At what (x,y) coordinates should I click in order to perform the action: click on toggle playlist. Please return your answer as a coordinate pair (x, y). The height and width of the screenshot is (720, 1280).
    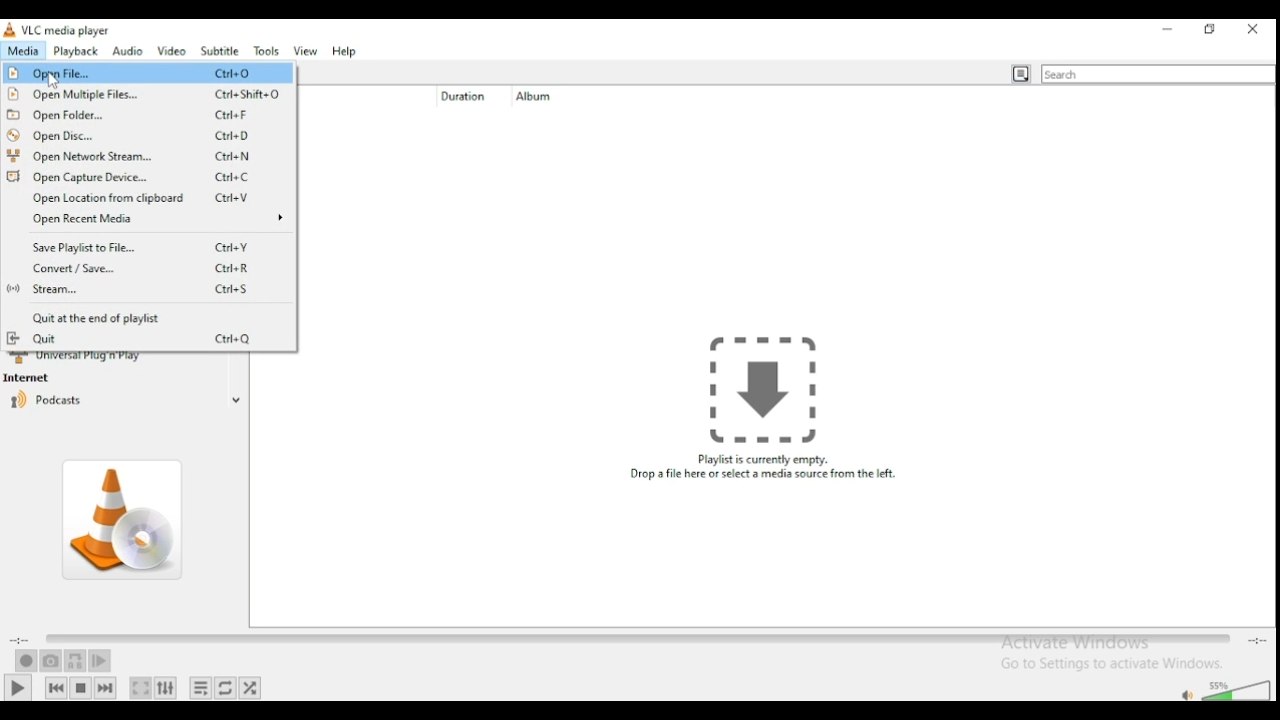
    Looking at the image, I should click on (201, 688).